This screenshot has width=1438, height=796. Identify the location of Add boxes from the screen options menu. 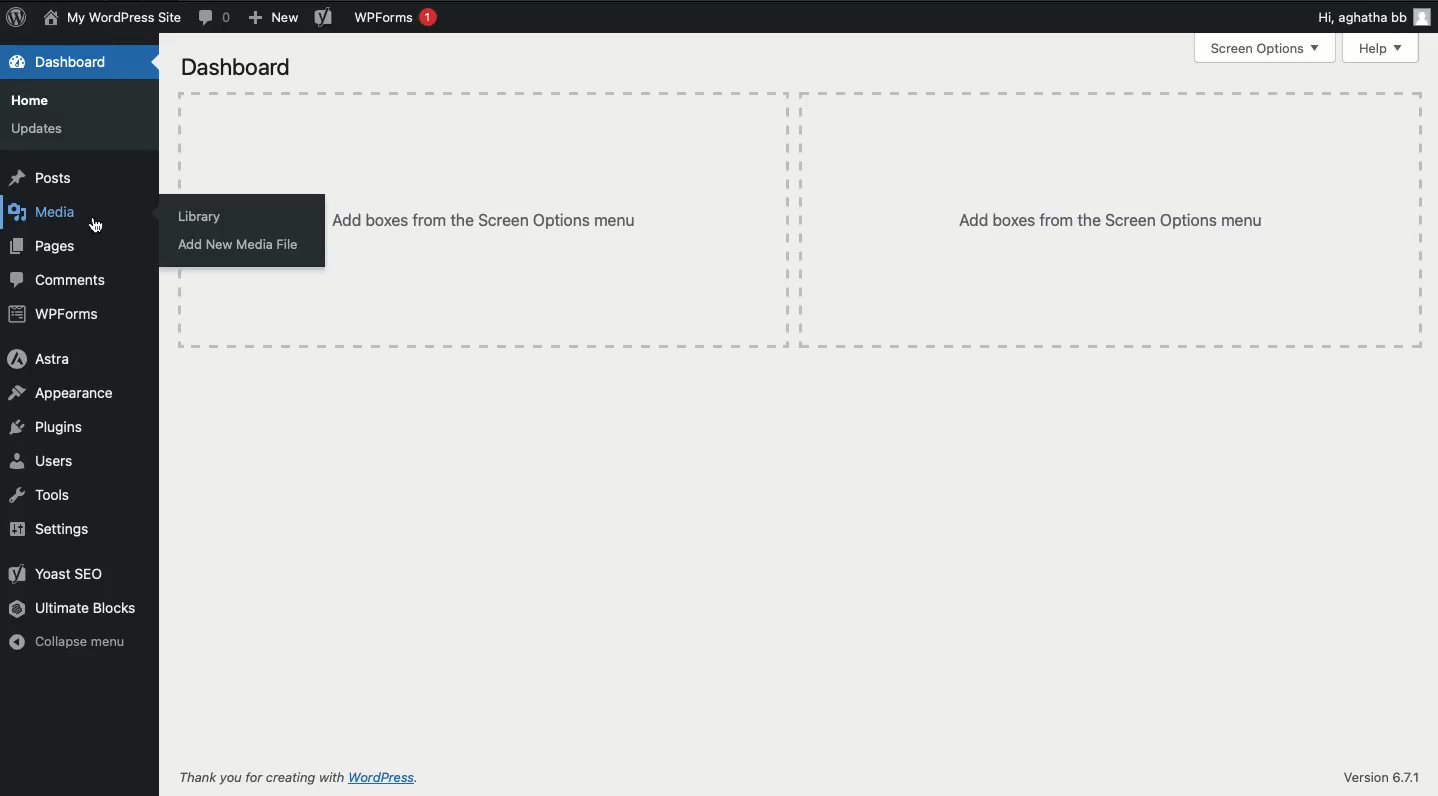
(1113, 219).